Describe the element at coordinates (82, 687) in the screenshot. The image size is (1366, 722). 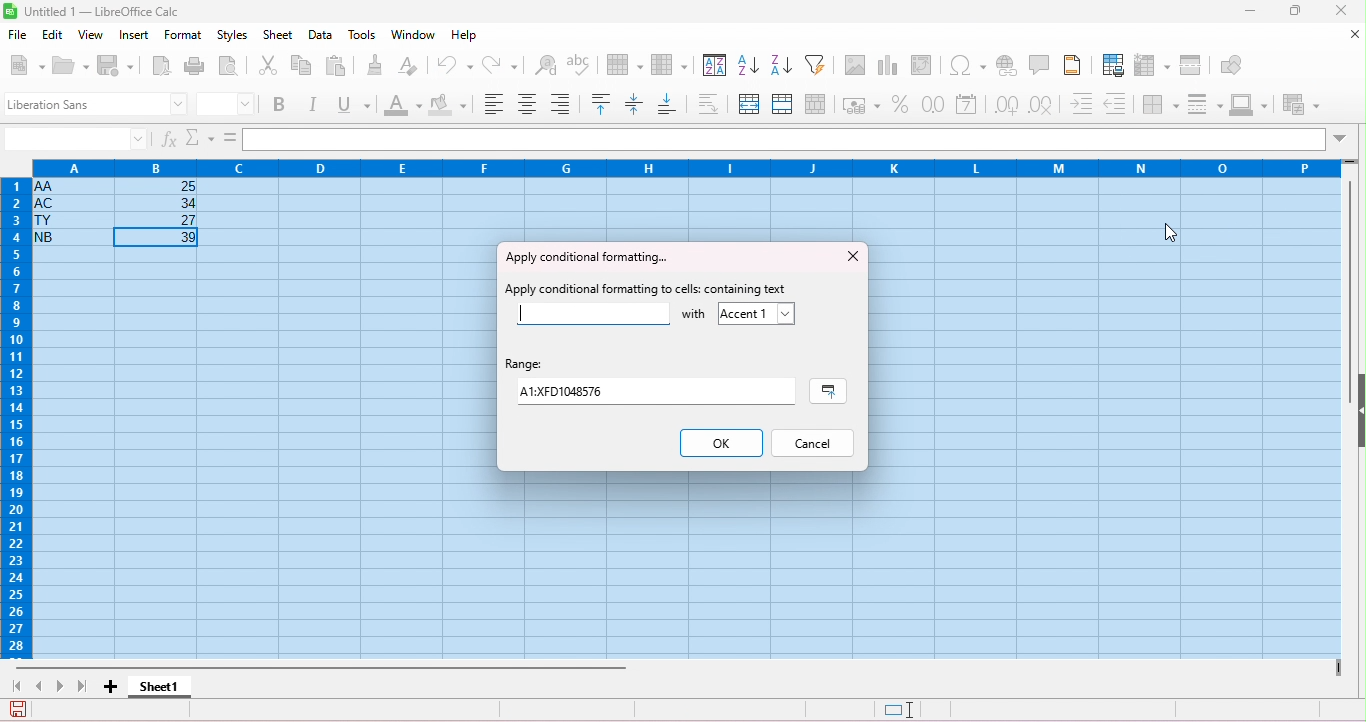
I see `last sheet` at that location.